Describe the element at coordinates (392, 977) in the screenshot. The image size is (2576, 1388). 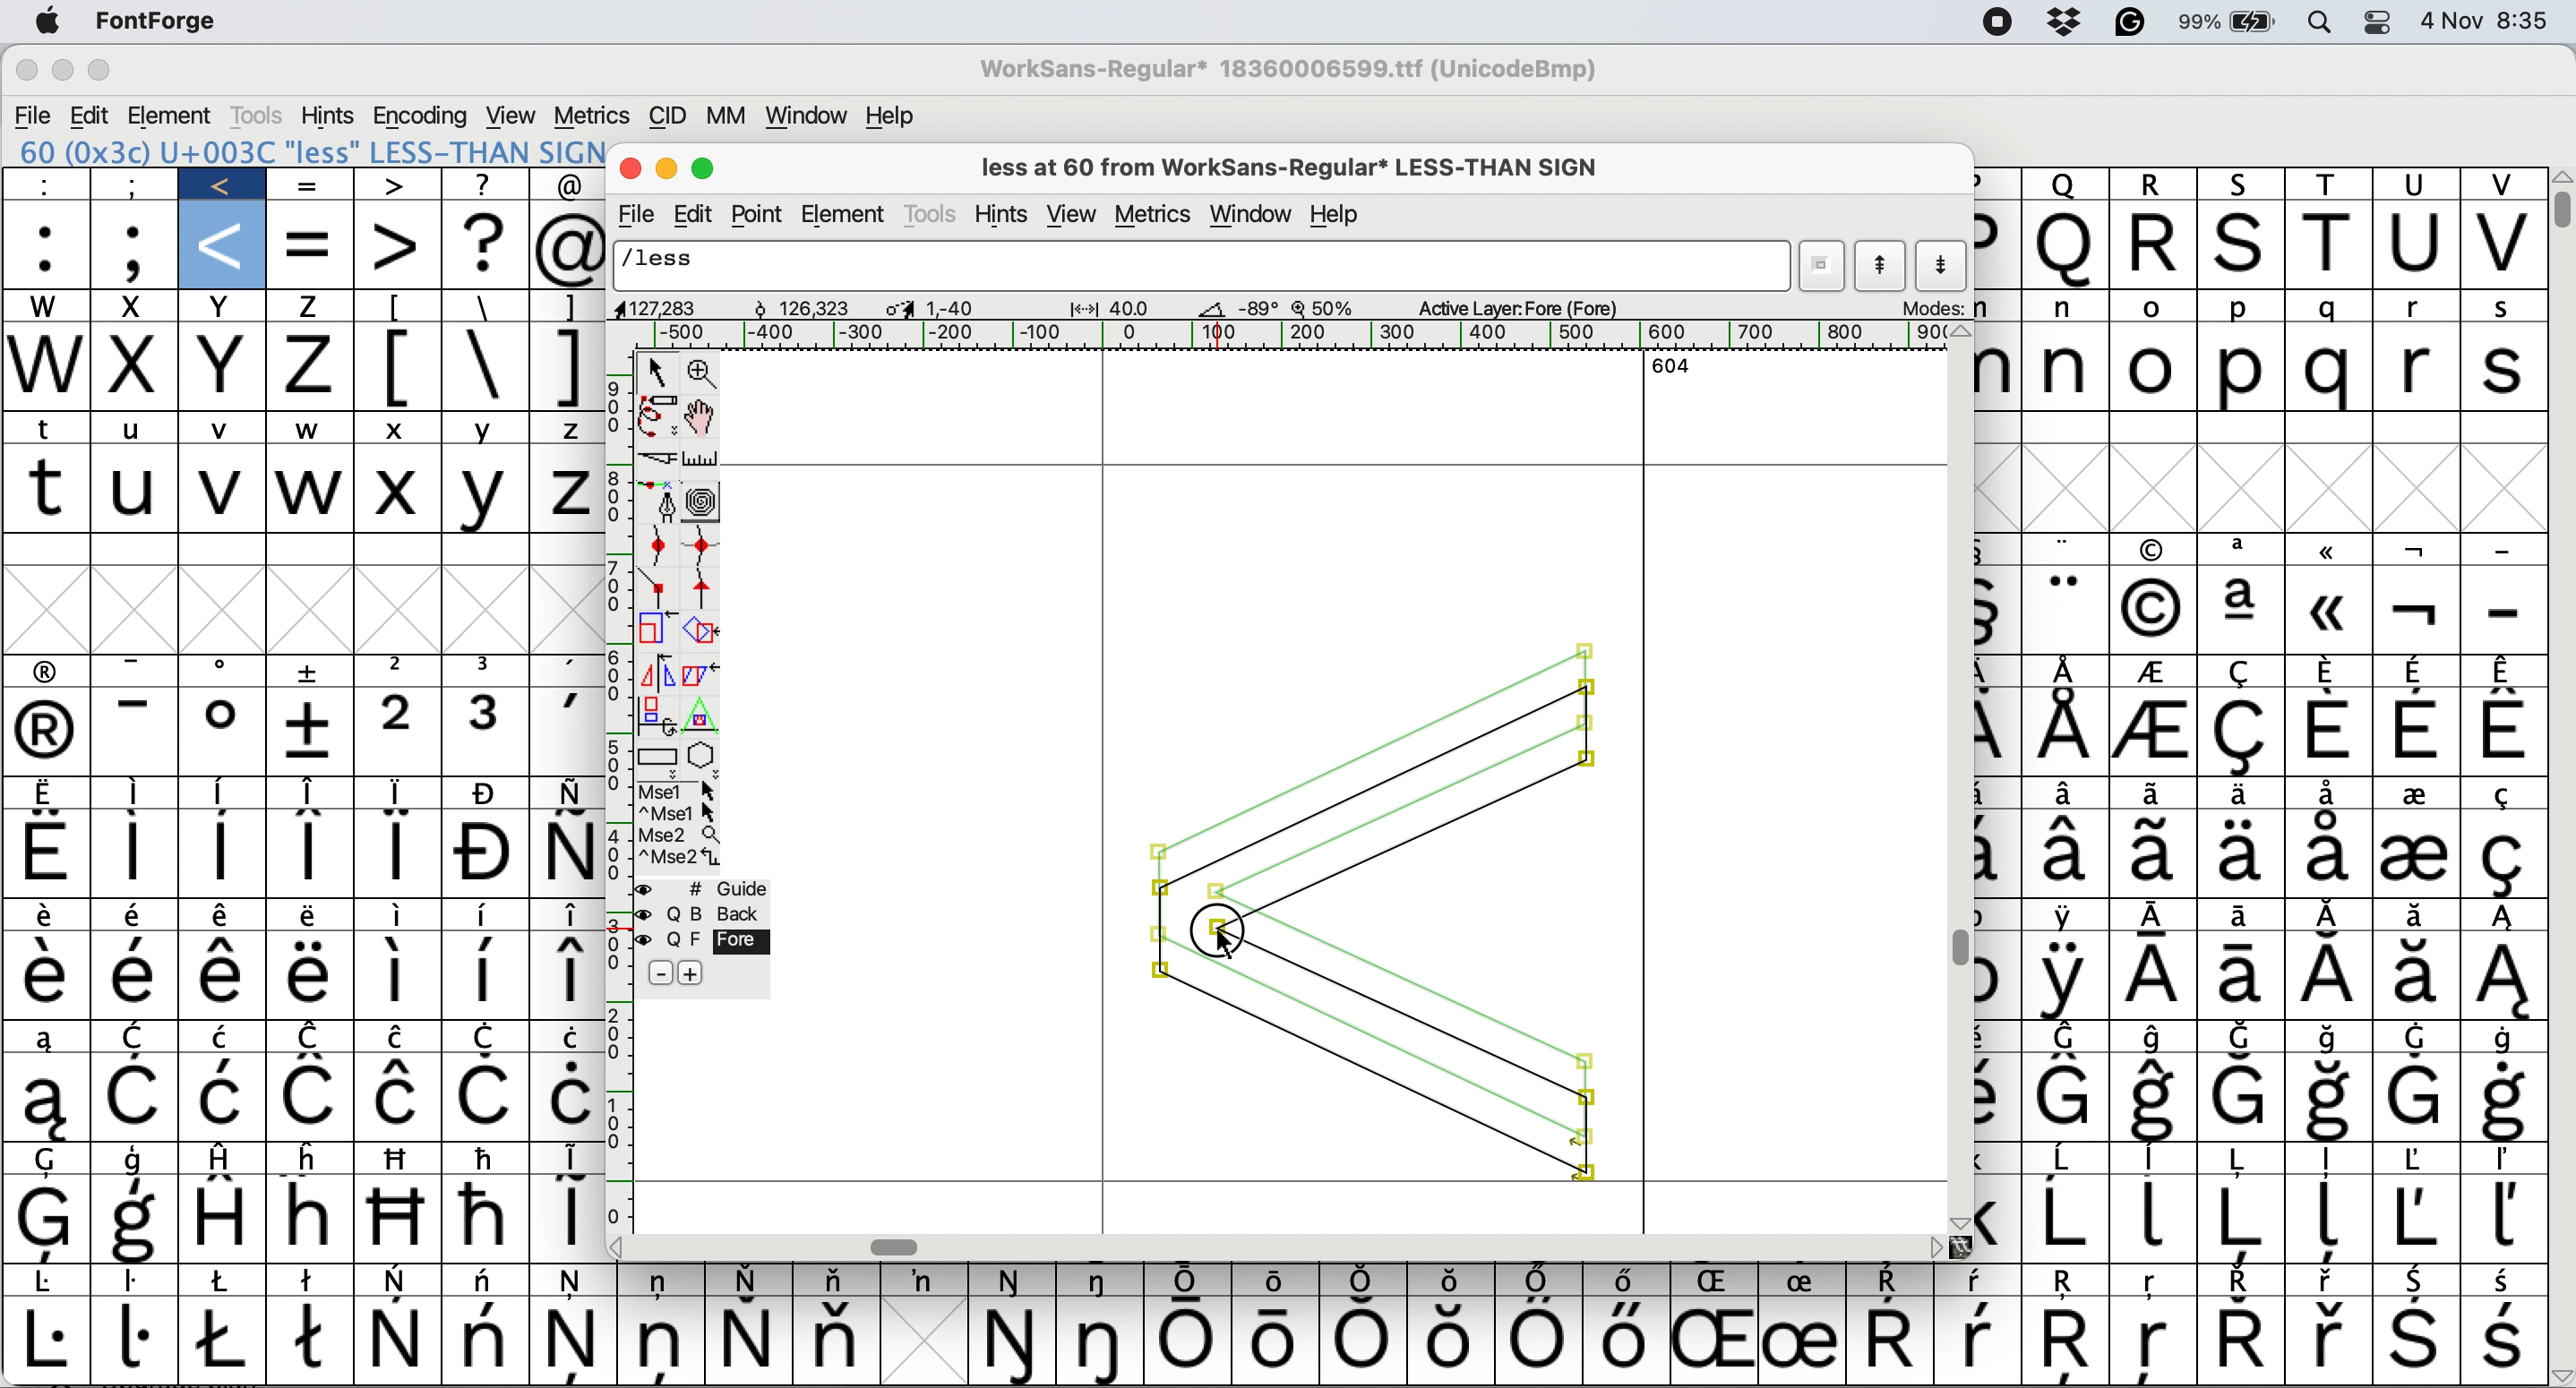
I see `Symbol` at that location.